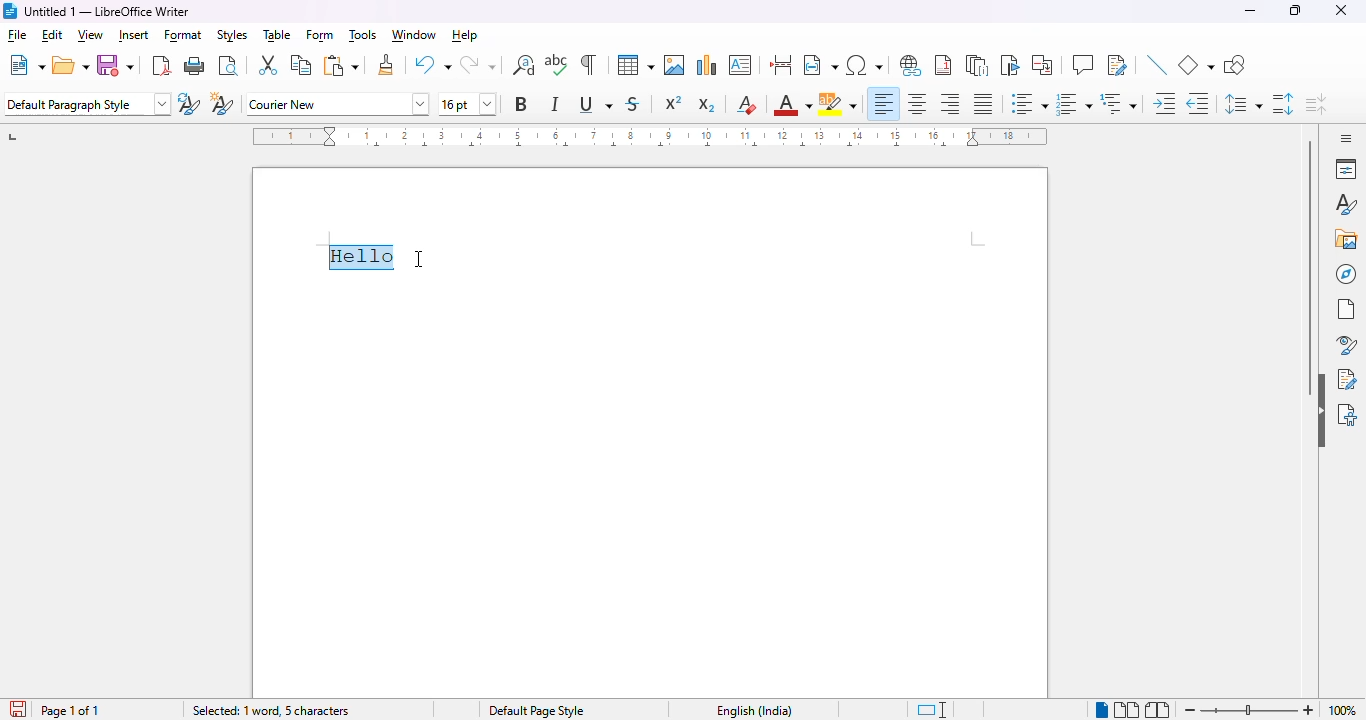 The image size is (1366, 720). What do you see at coordinates (1343, 138) in the screenshot?
I see `sidebar settings` at bounding box center [1343, 138].